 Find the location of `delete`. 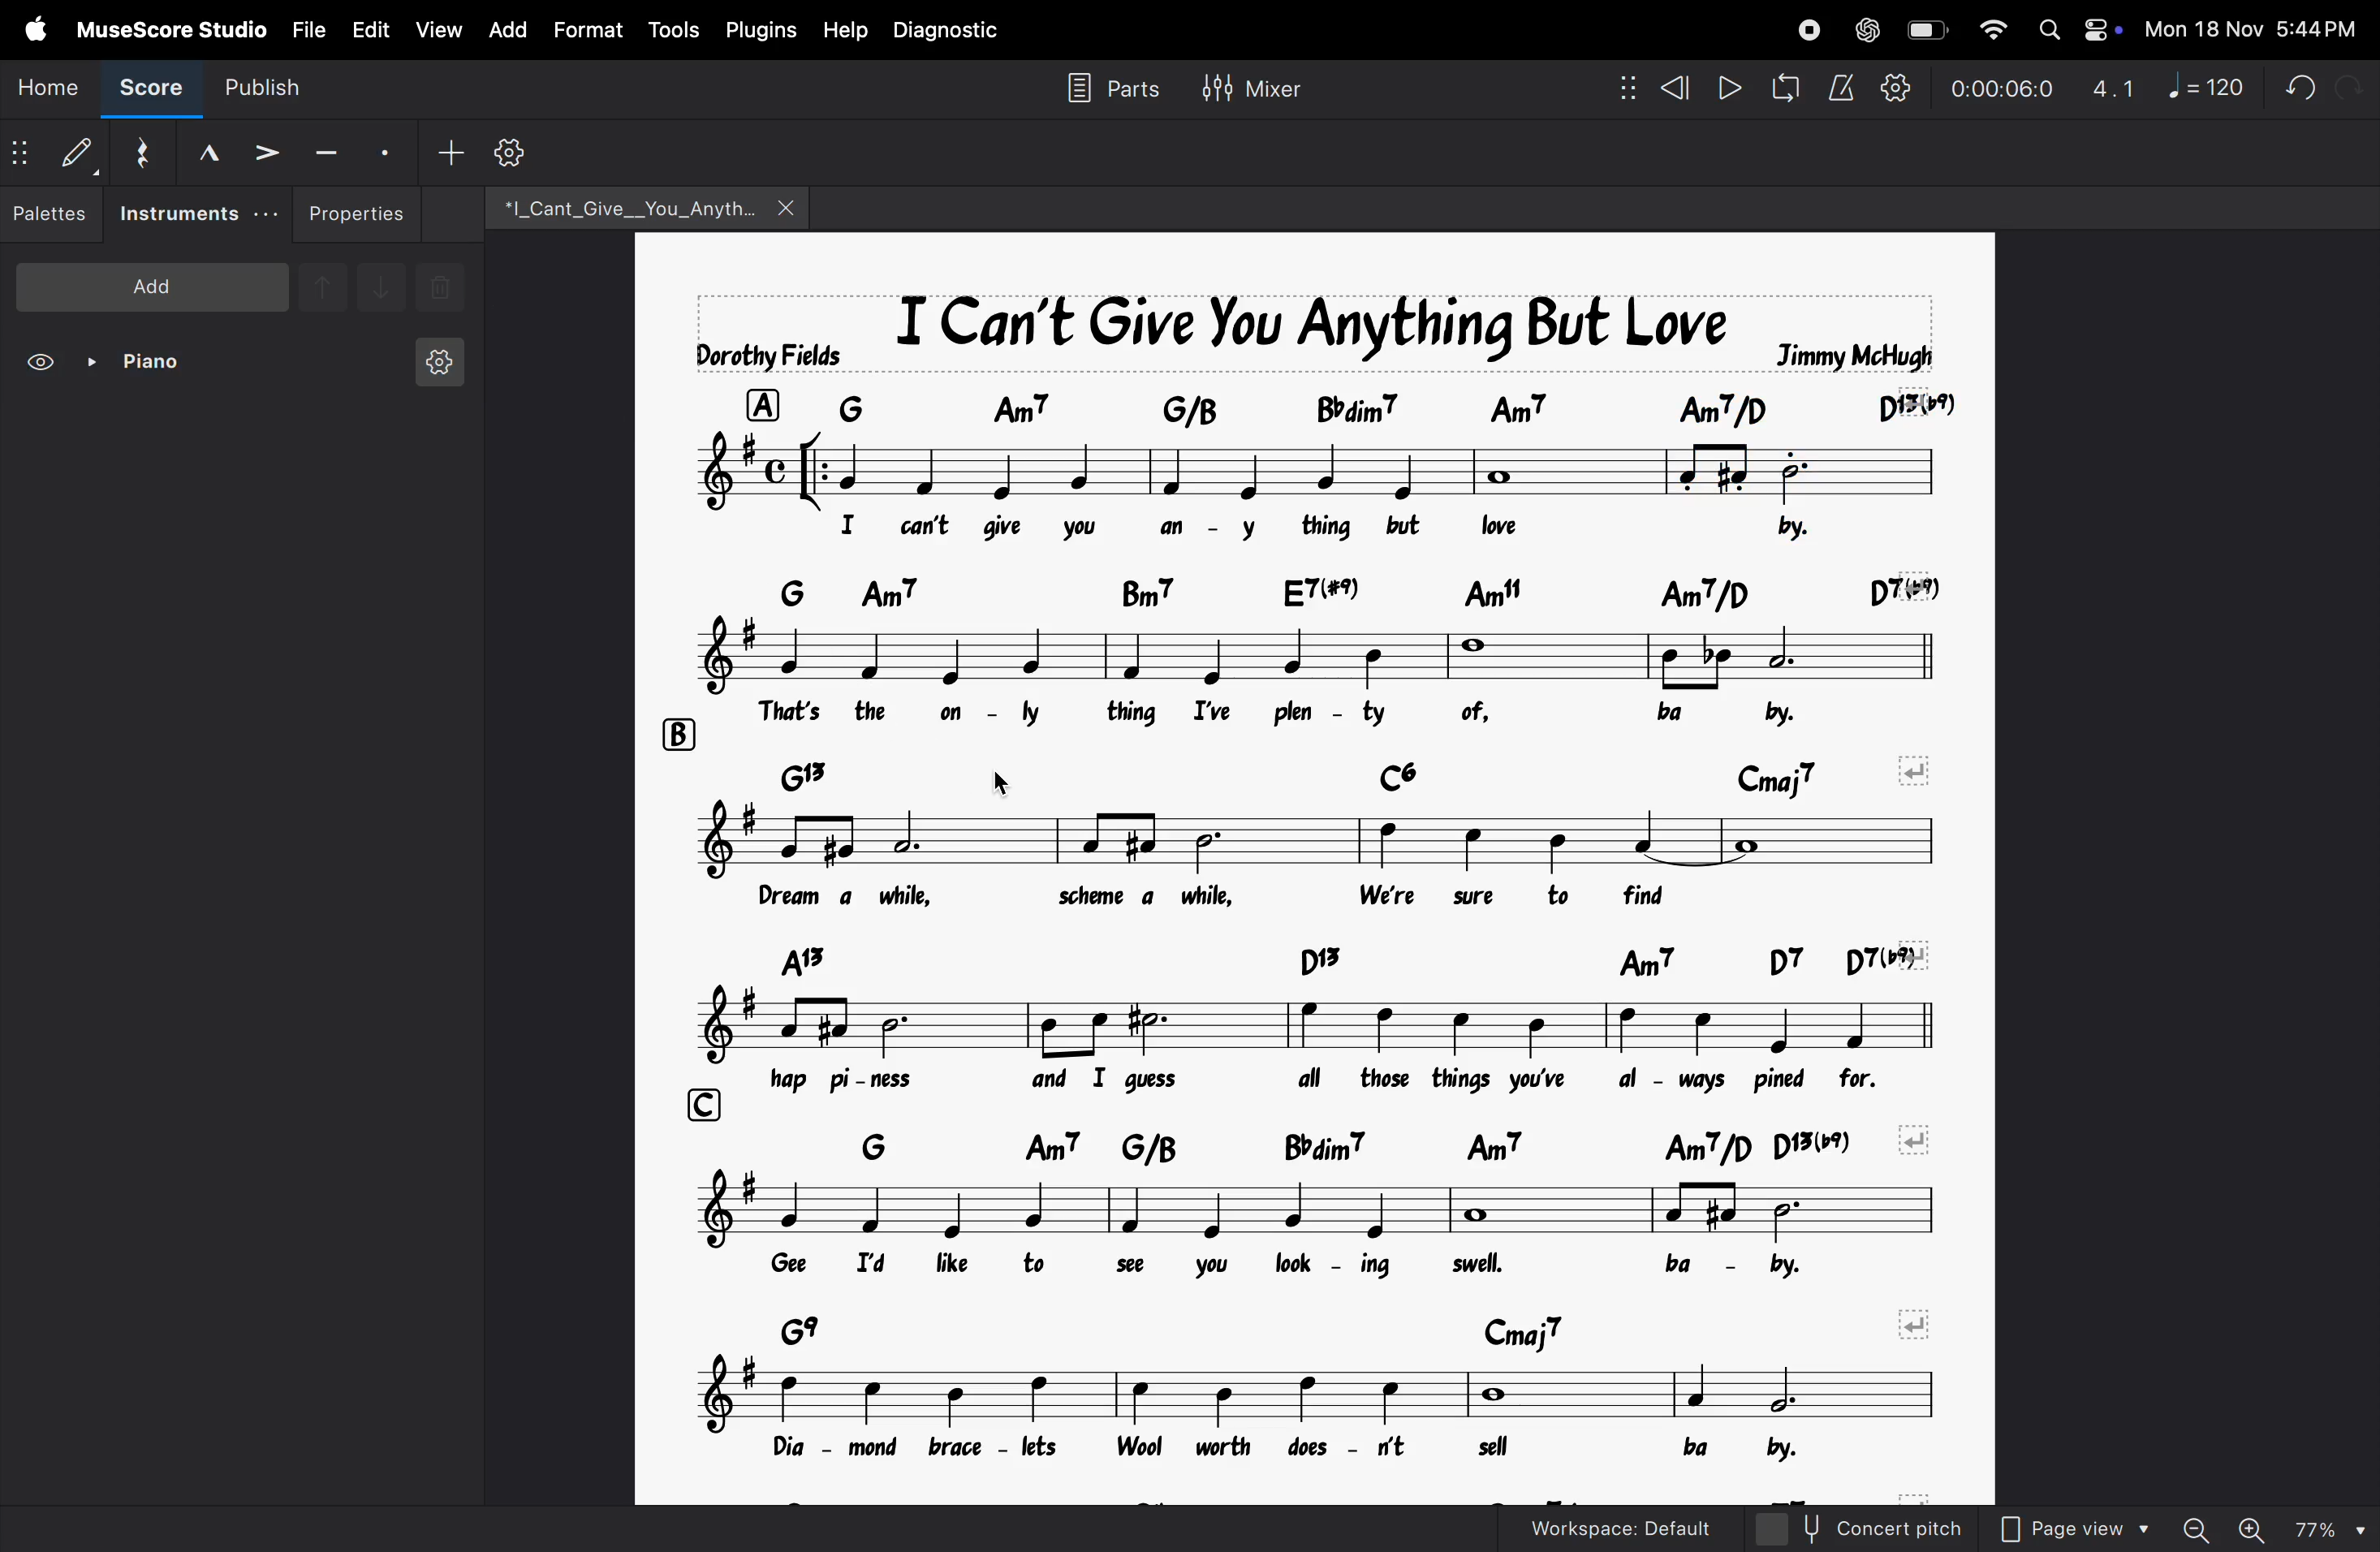

delete is located at coordinates (439, 289).